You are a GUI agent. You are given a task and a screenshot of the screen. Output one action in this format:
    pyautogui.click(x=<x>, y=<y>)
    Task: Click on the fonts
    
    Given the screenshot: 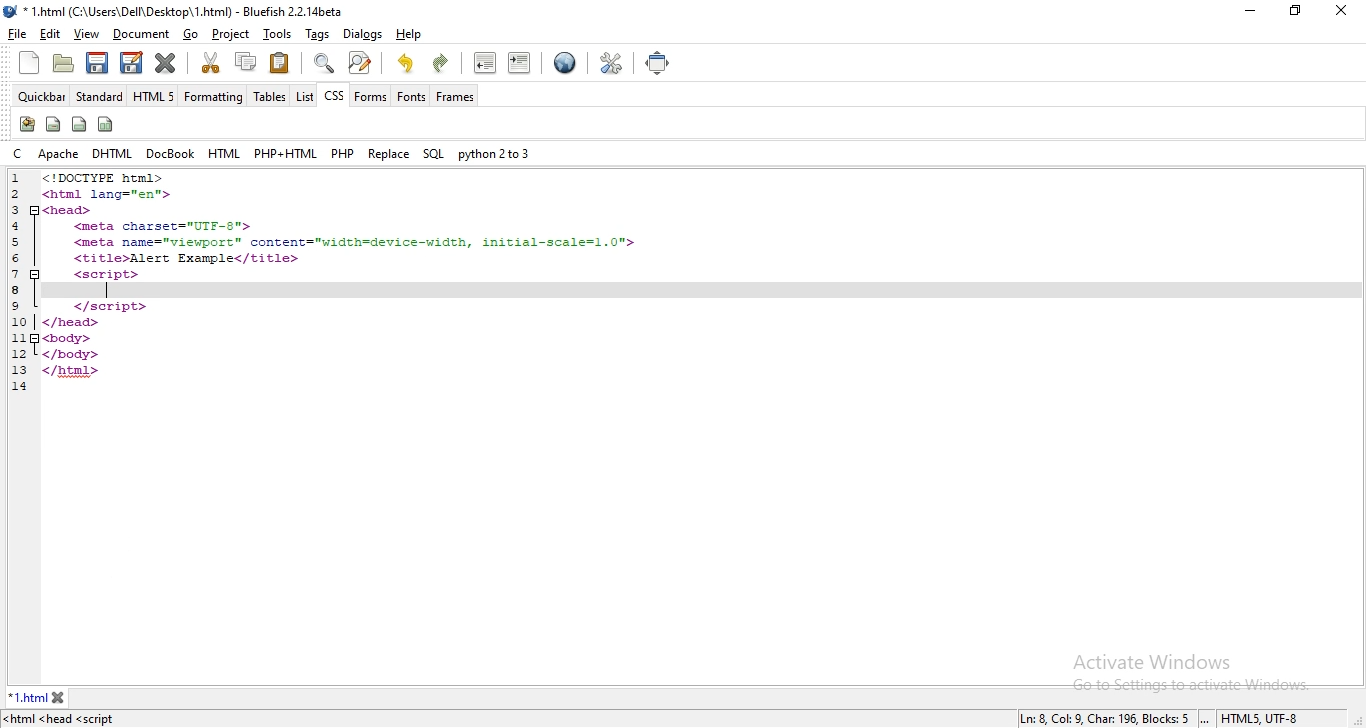 What is the action you would take?
    pyautogui.click(x=409, y=97)
    